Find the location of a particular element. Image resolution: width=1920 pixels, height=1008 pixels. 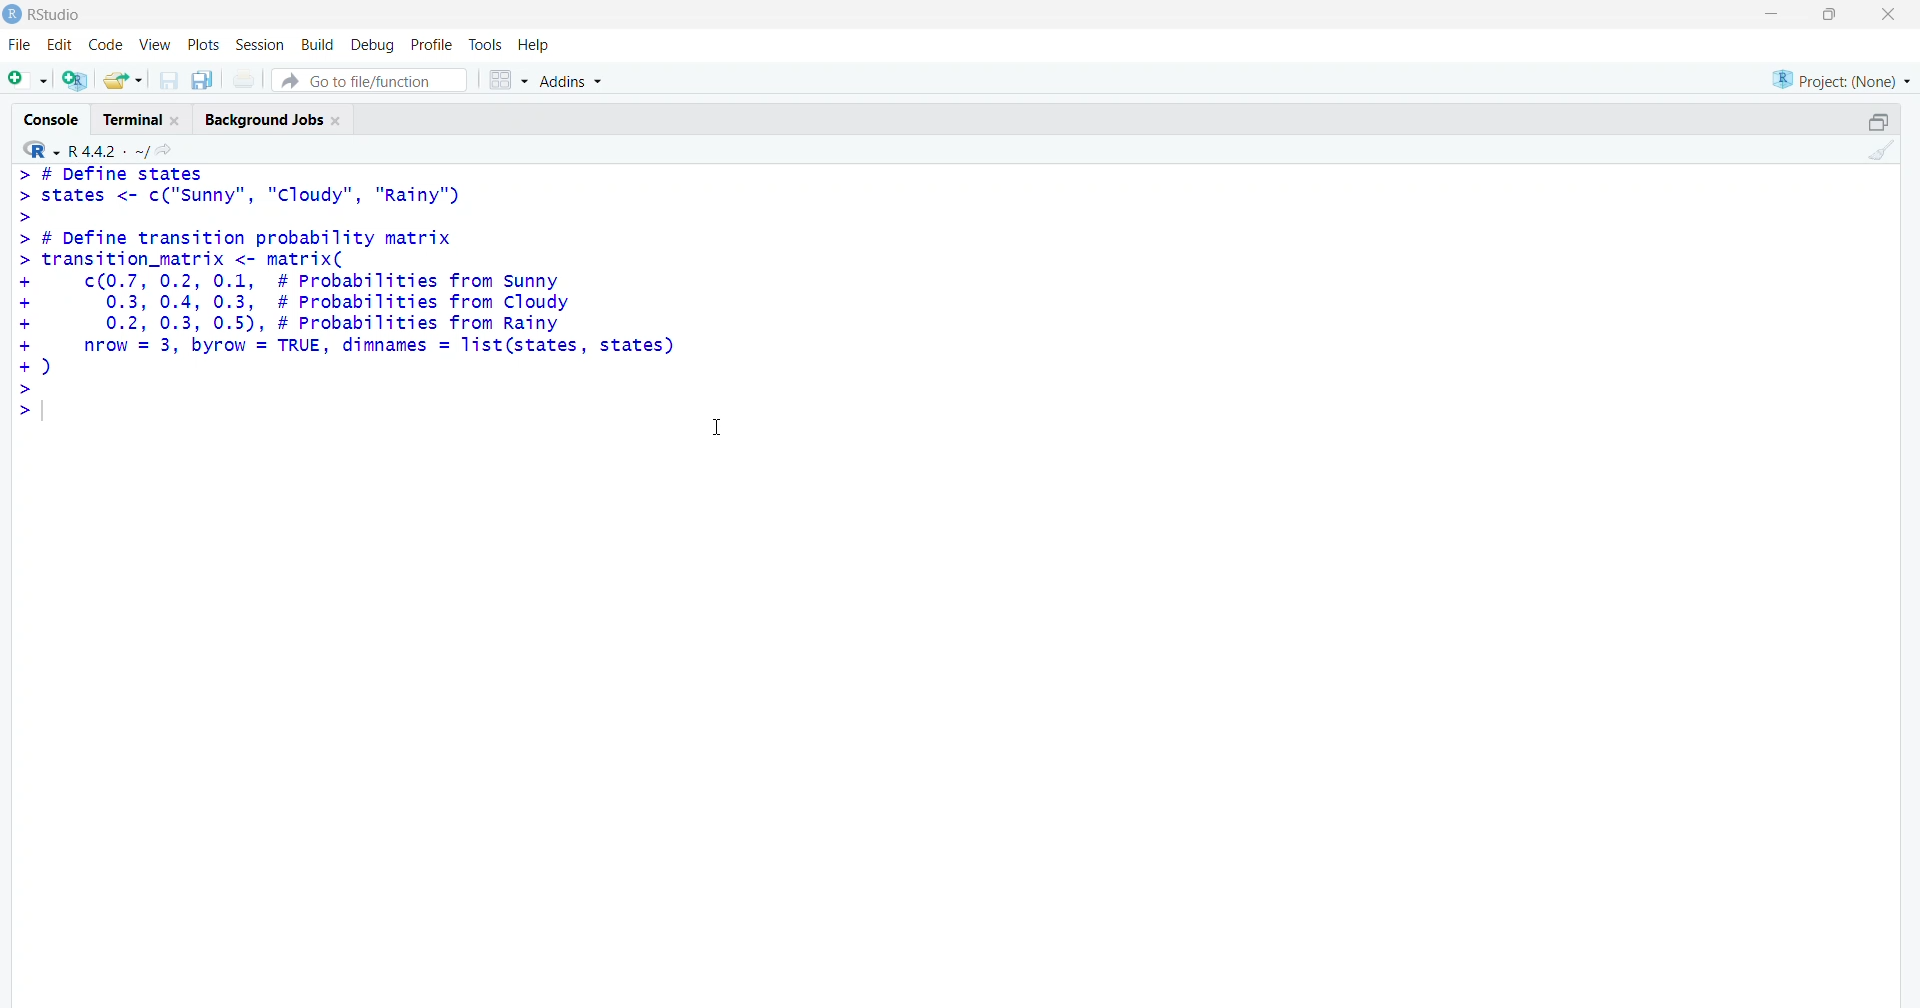

rstudio is located at coordinates (44, 14).